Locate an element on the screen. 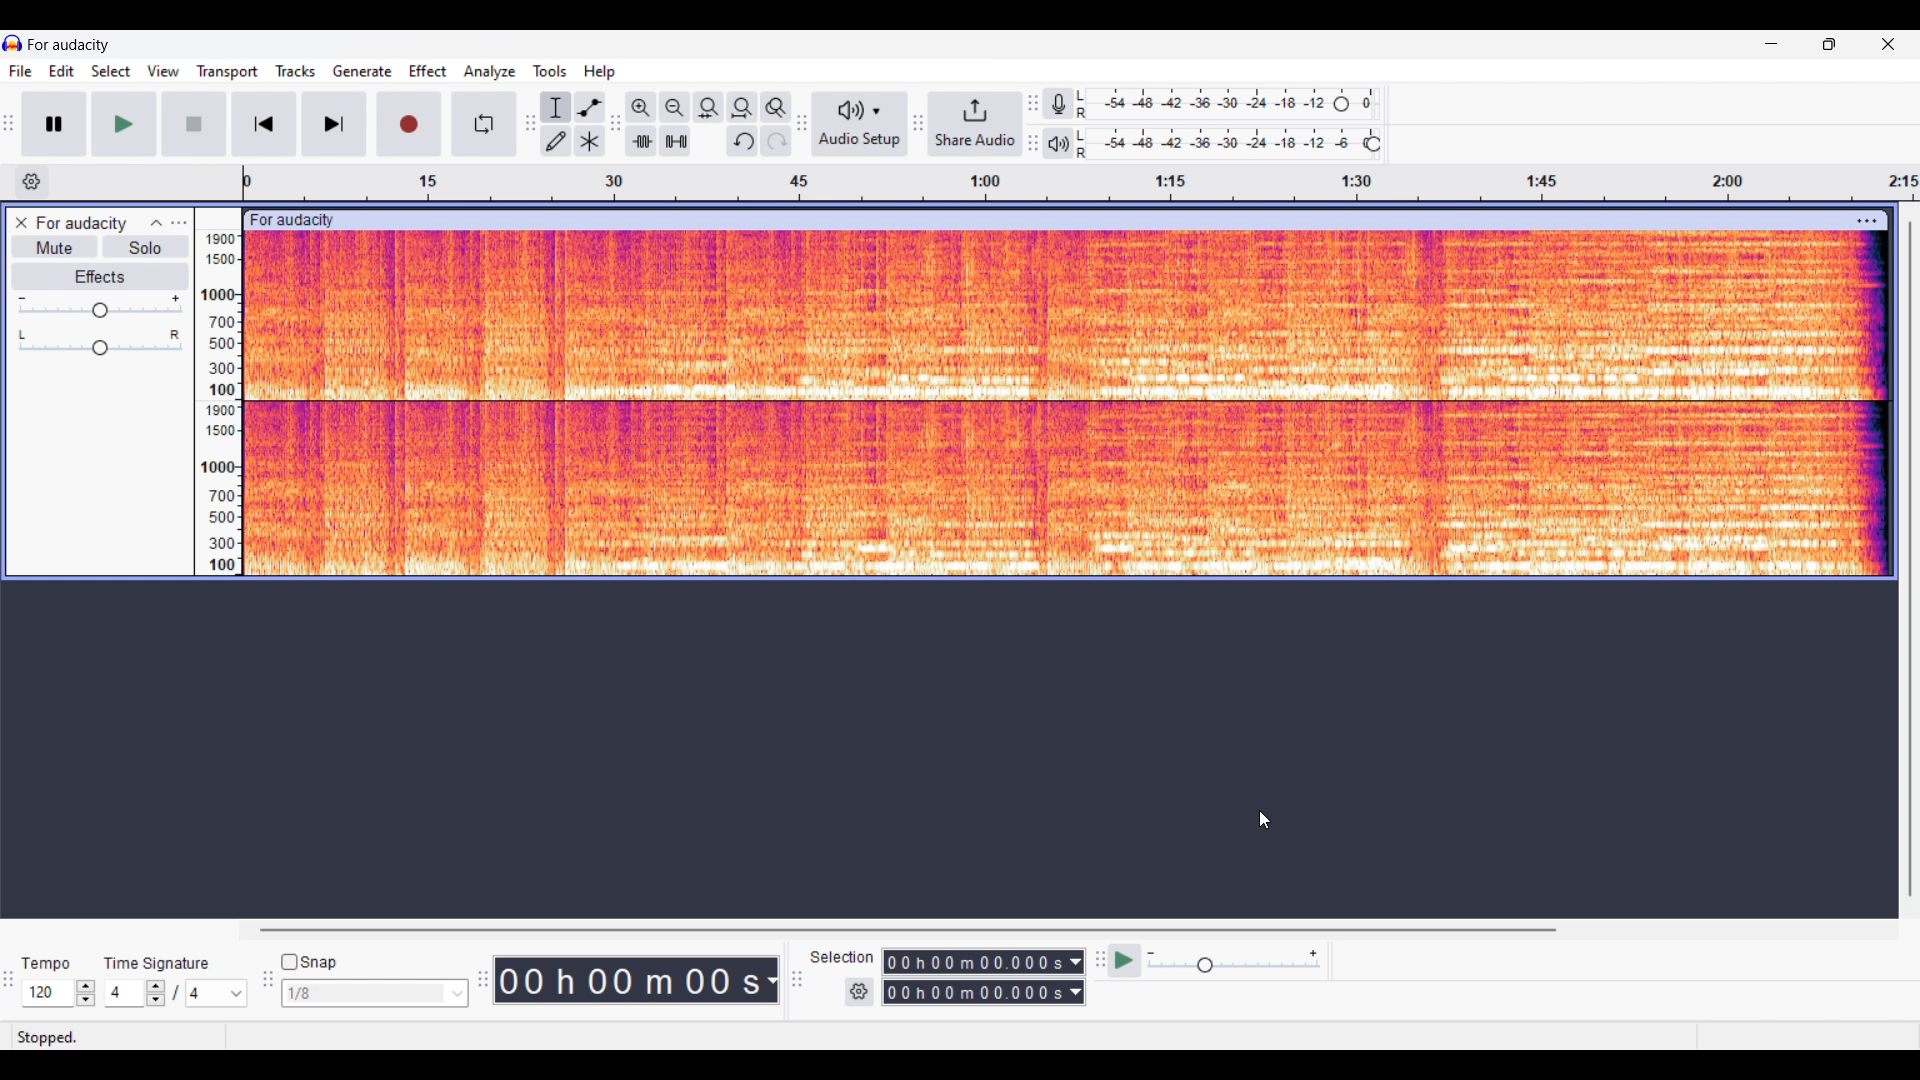 The height and width of the screenshot is (1080, 1920). Enable looping is located at coordinates (484, 124).